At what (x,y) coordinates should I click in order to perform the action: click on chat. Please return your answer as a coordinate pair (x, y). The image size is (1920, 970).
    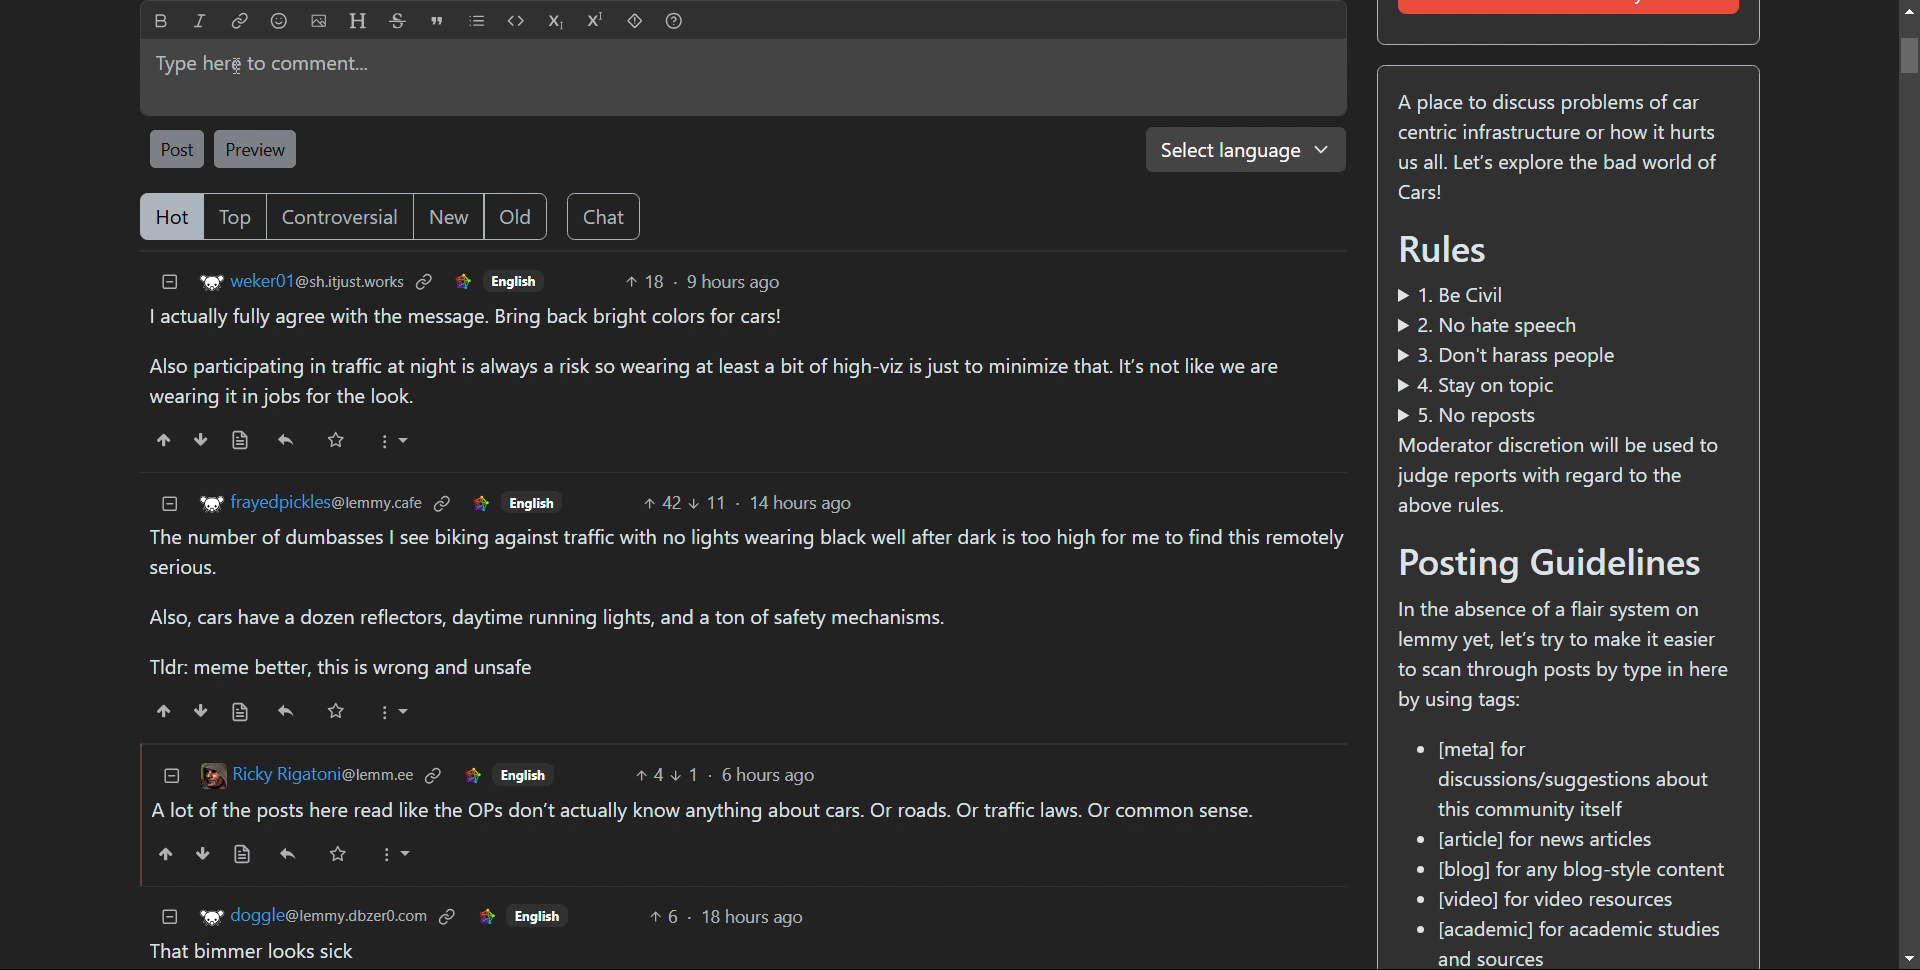
    Looking at the image, I should click on (602, 216).